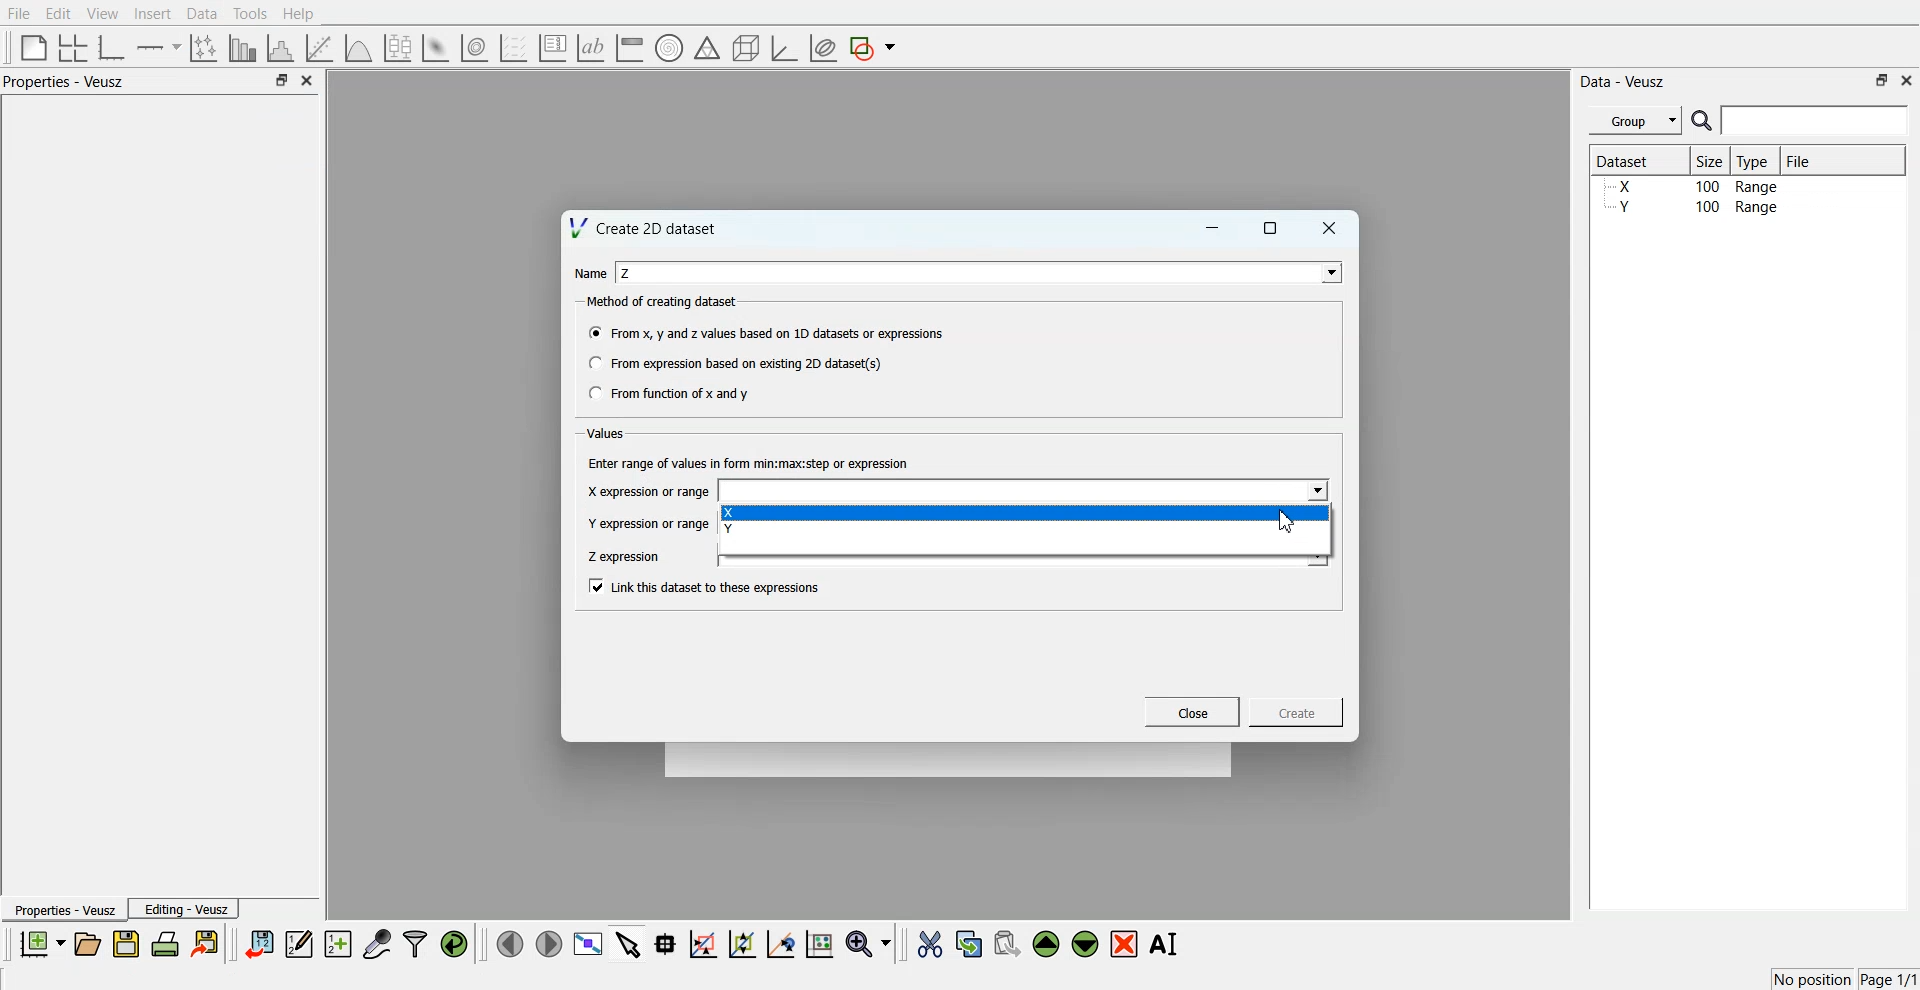  What do you see at coordinates (872, 48) in the screenshot?
I see `Add shape to the plot` at bounding box center [872, 48].